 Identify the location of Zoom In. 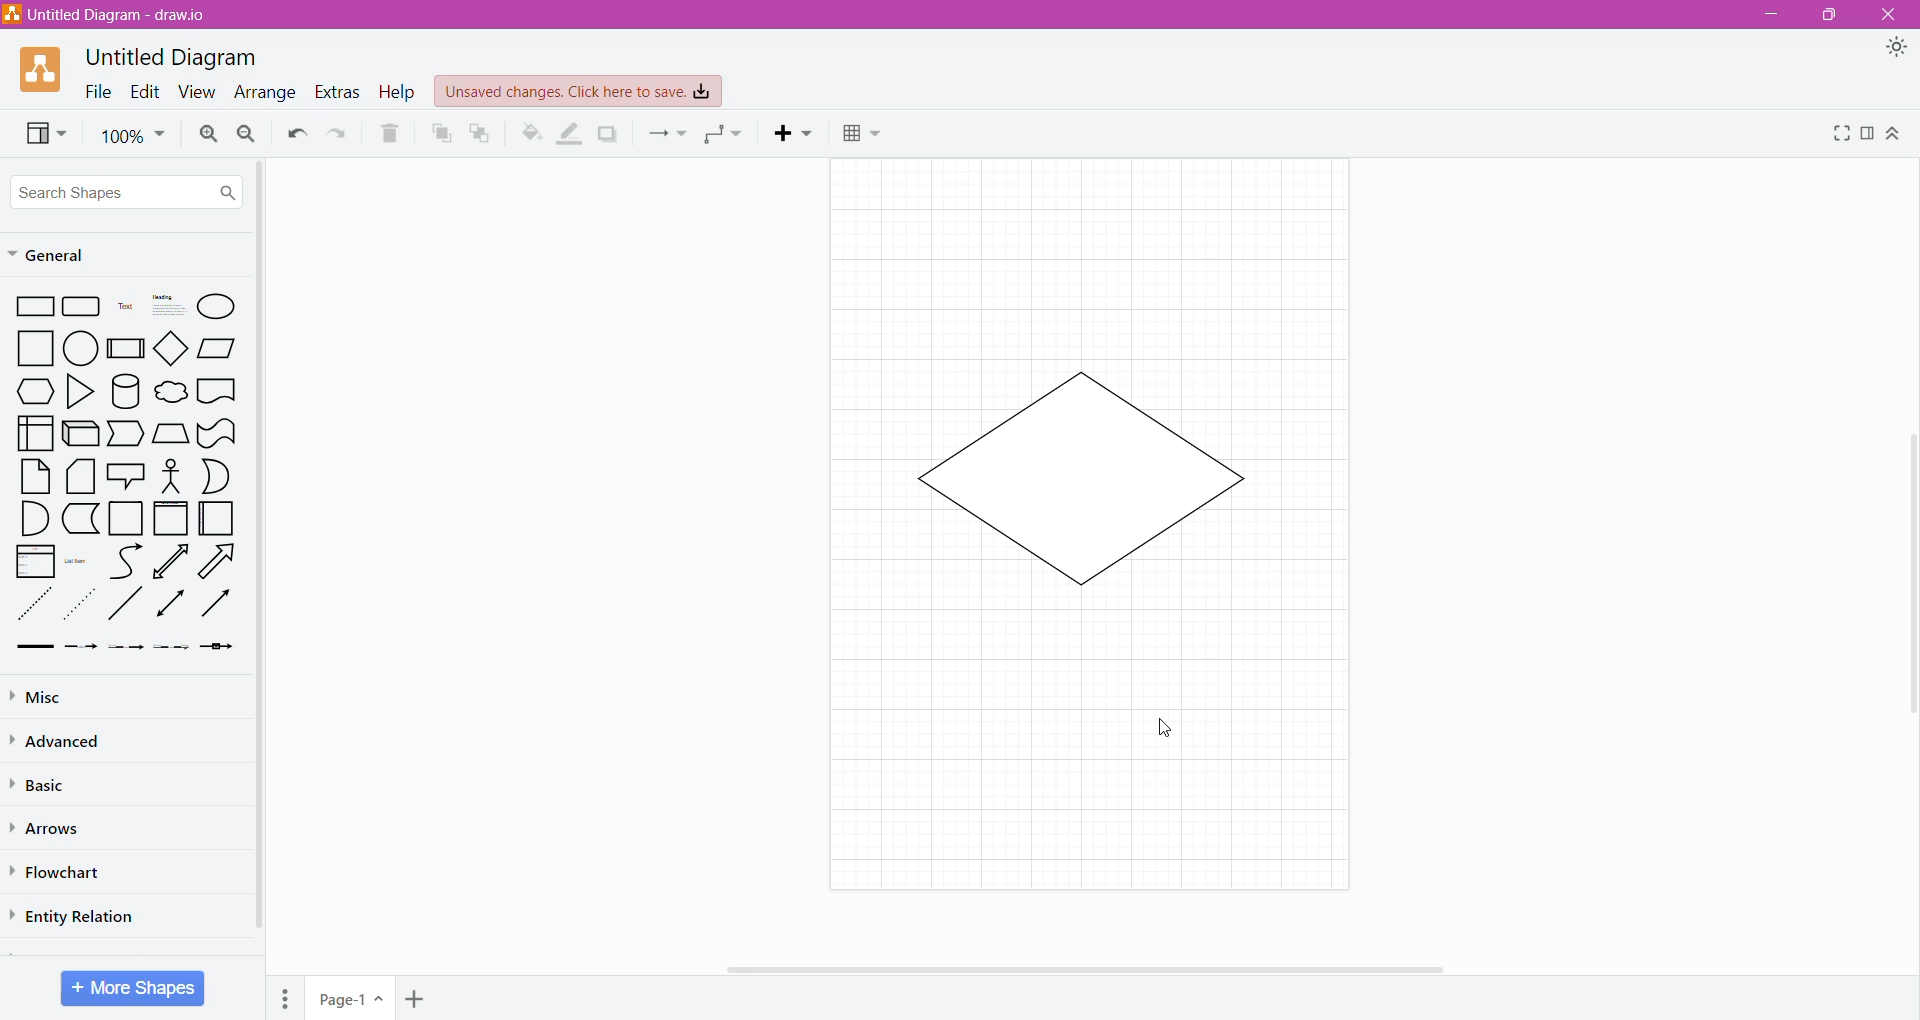
(207, 134).